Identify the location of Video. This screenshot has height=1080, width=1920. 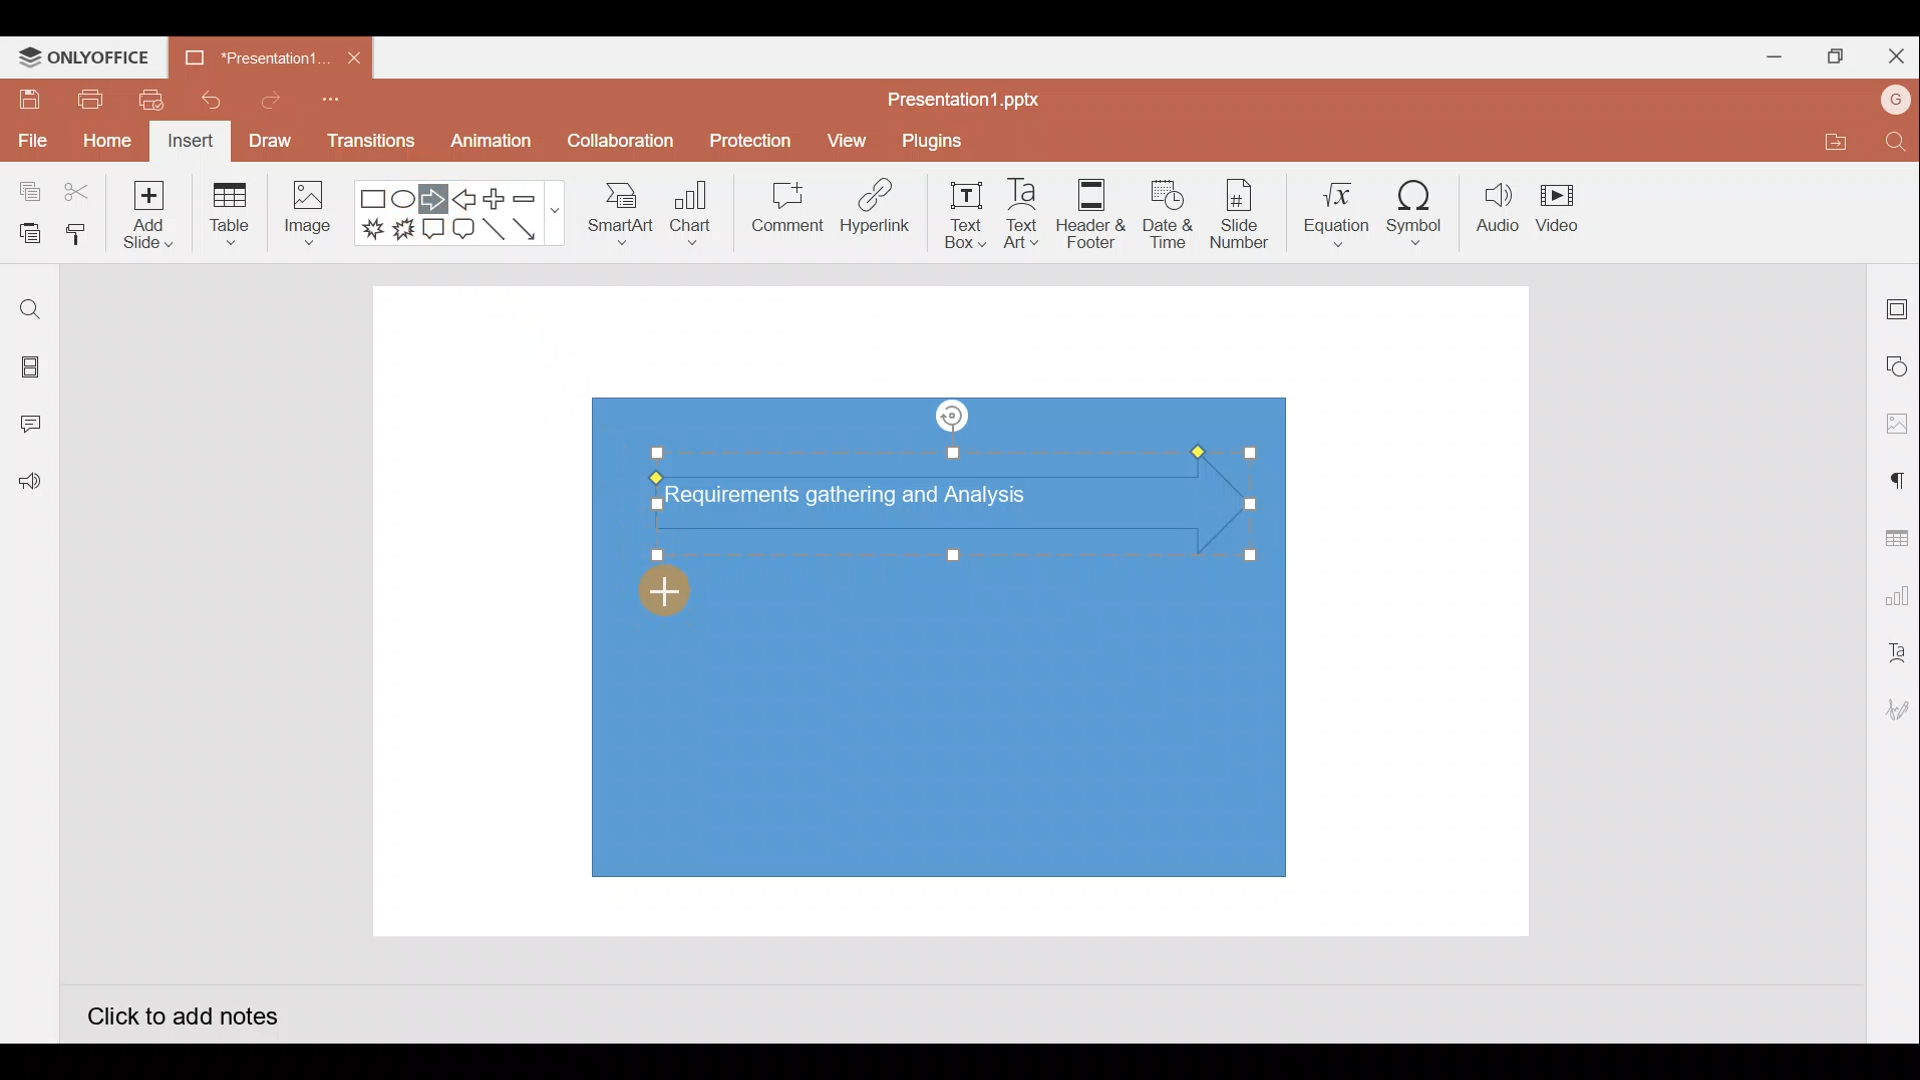
(1560, 204).